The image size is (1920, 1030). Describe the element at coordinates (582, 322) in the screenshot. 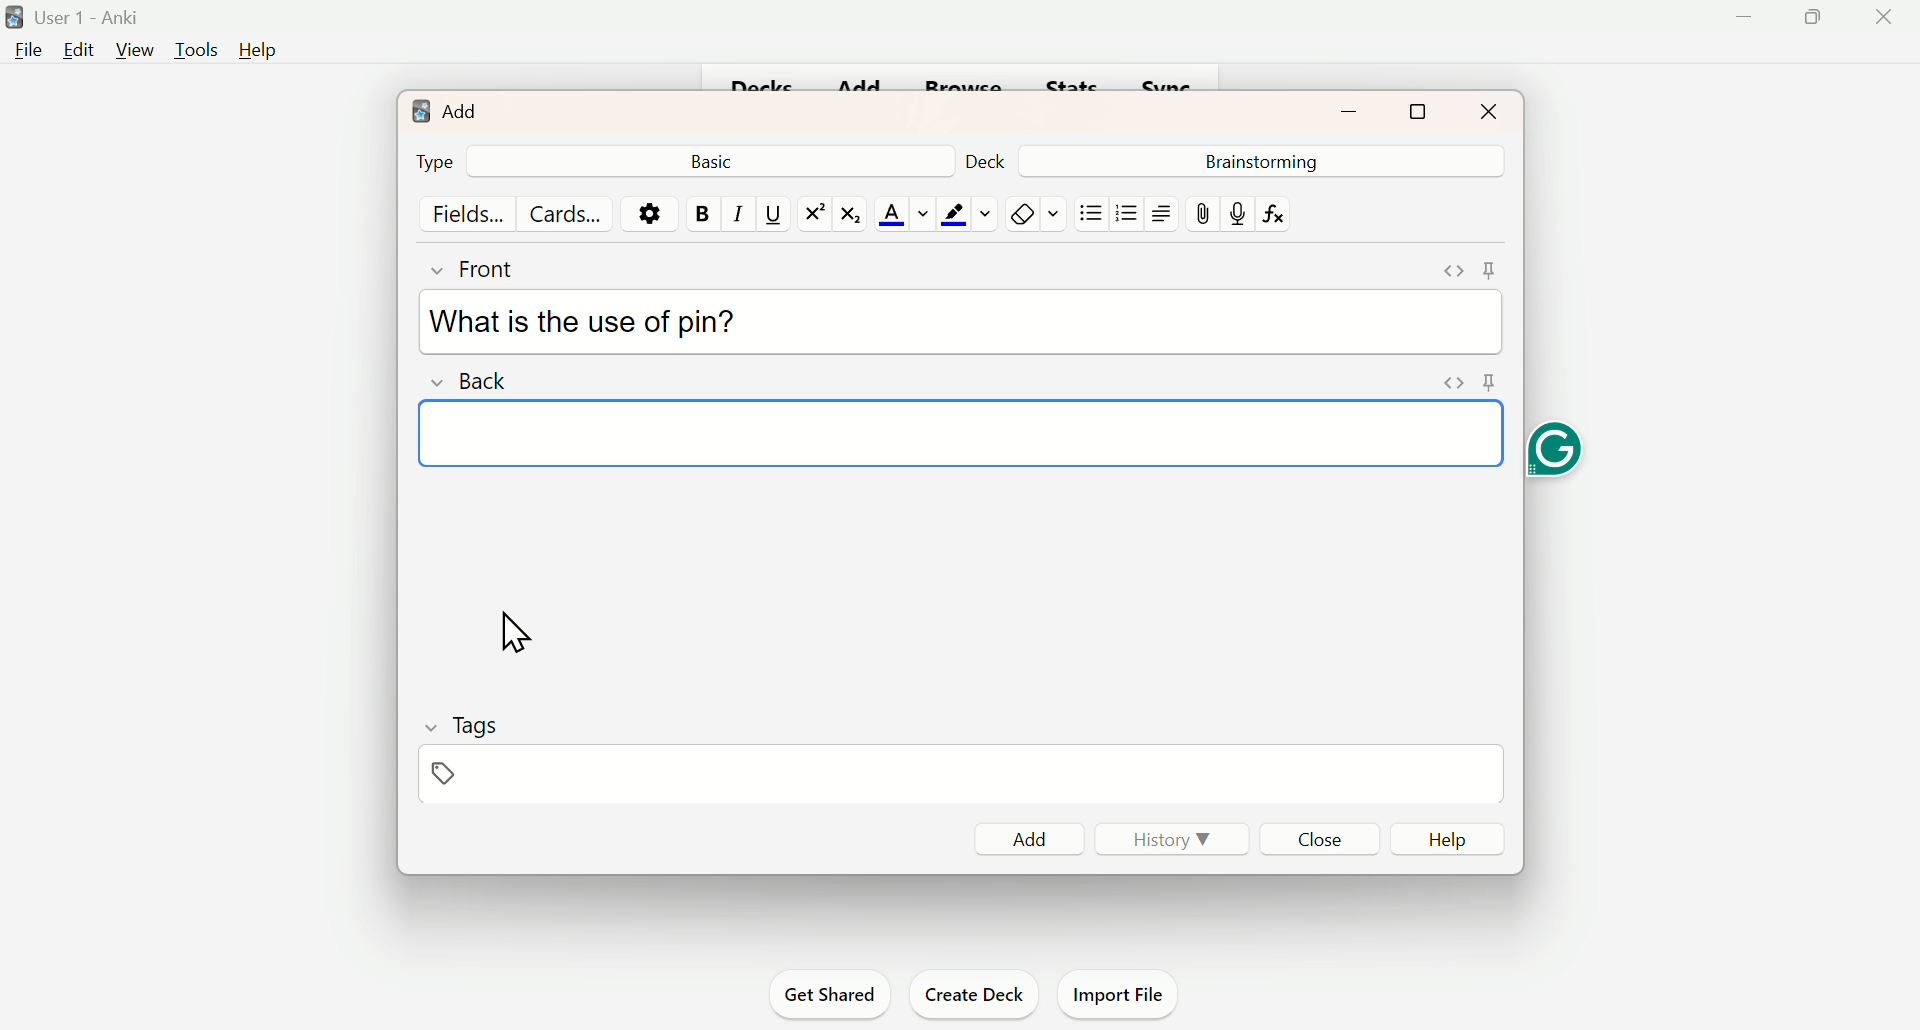

I see `What is the use of pin?` at that location.